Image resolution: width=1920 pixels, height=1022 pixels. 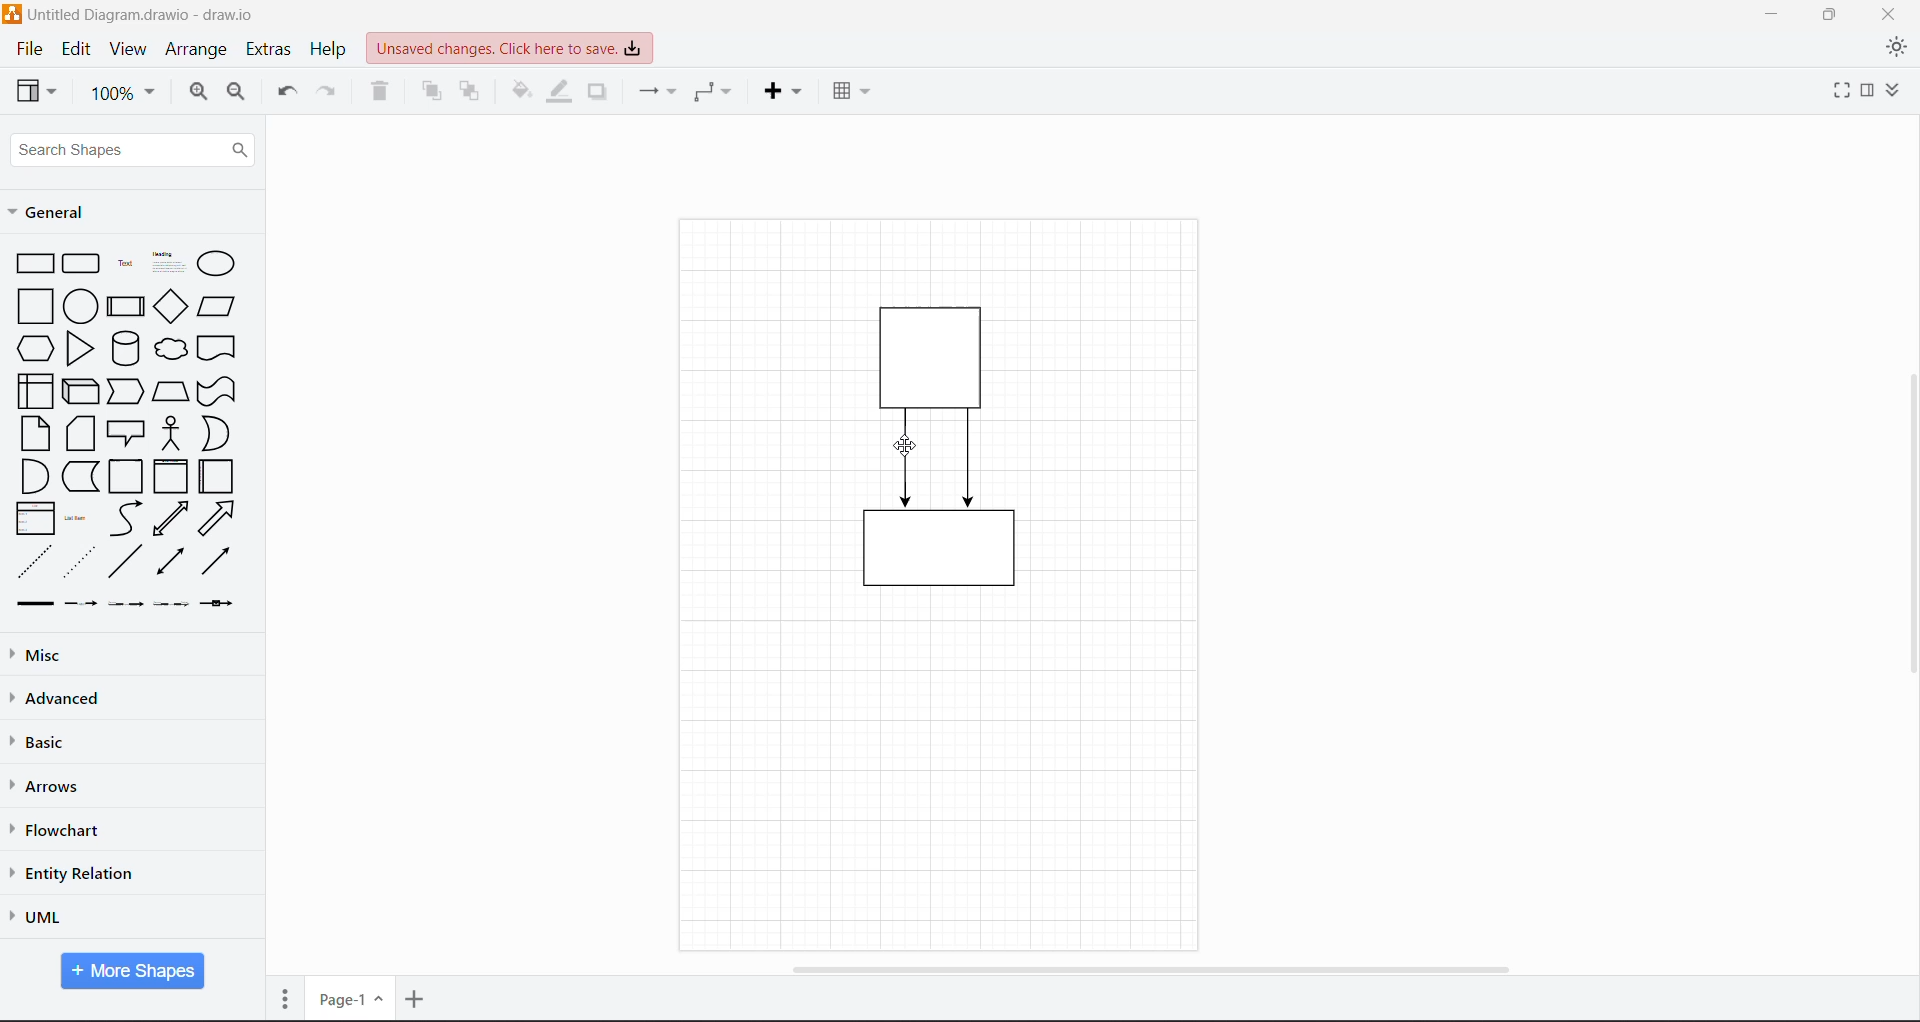 What do you see at coordinates (28, 50) in the screenshot?
I see `File` at bounding box center [28, 50].